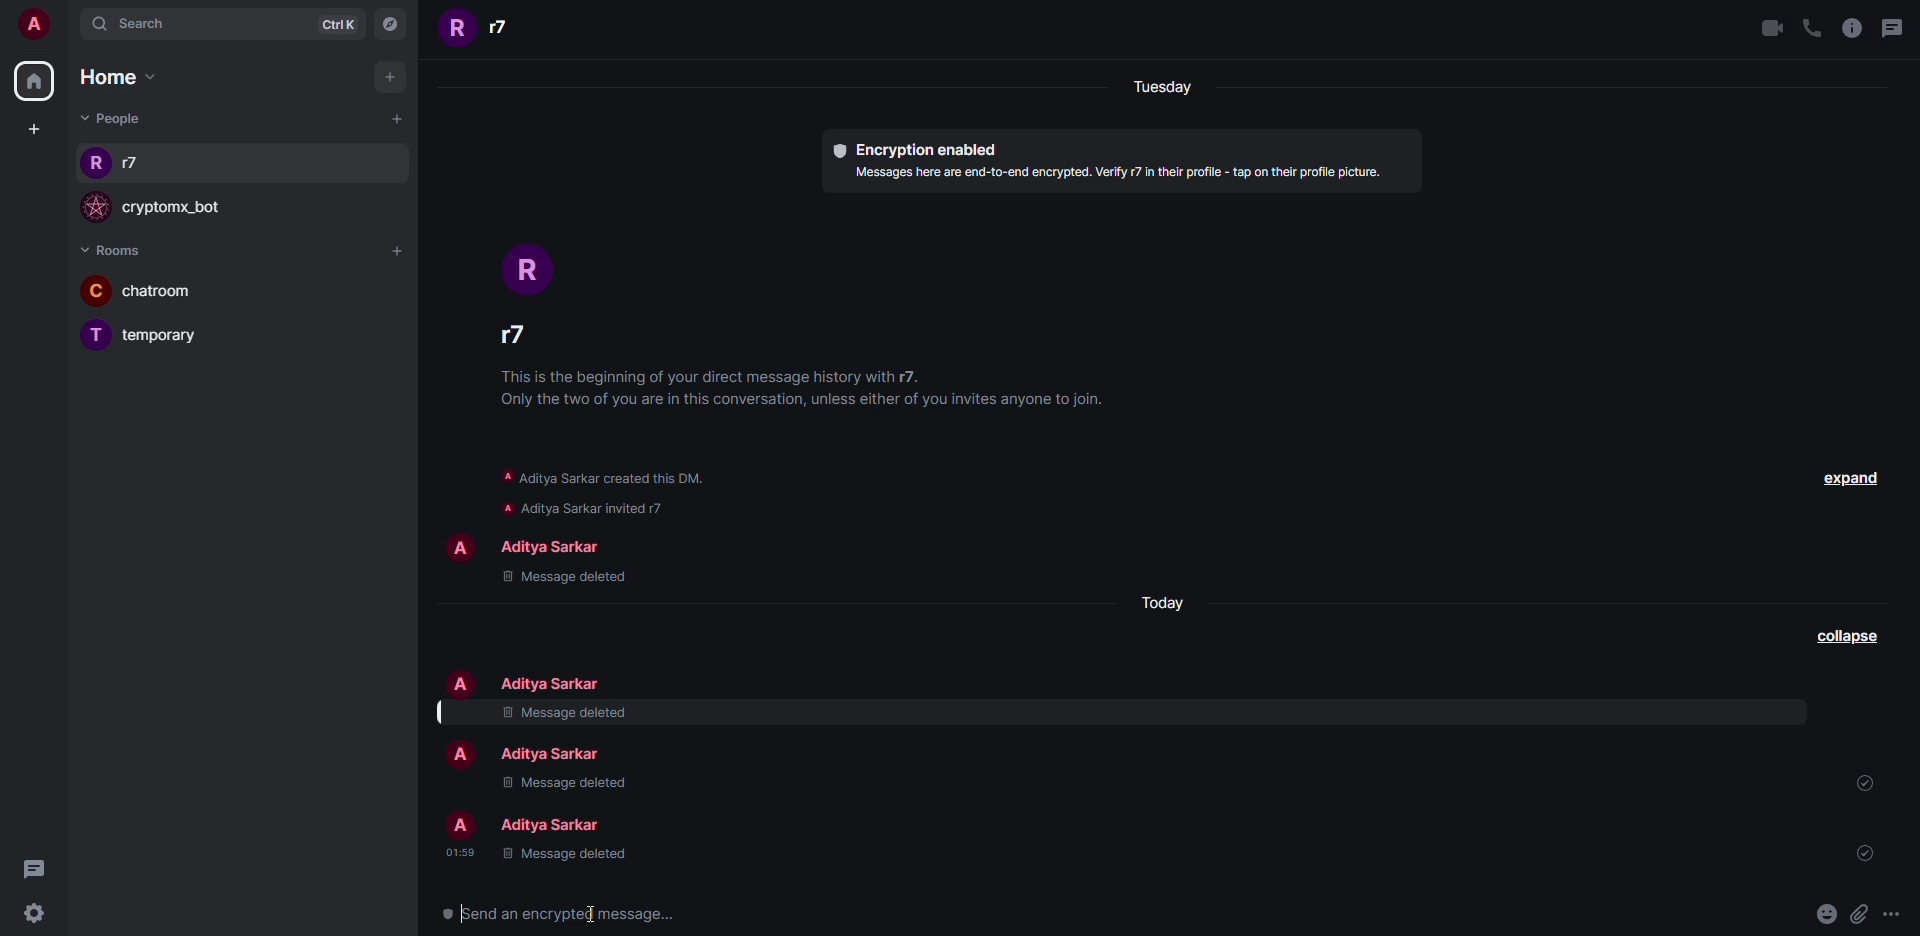  Describe the element at coordinates (336, 23) in the screenshot. I see `ctrlK` at that location.